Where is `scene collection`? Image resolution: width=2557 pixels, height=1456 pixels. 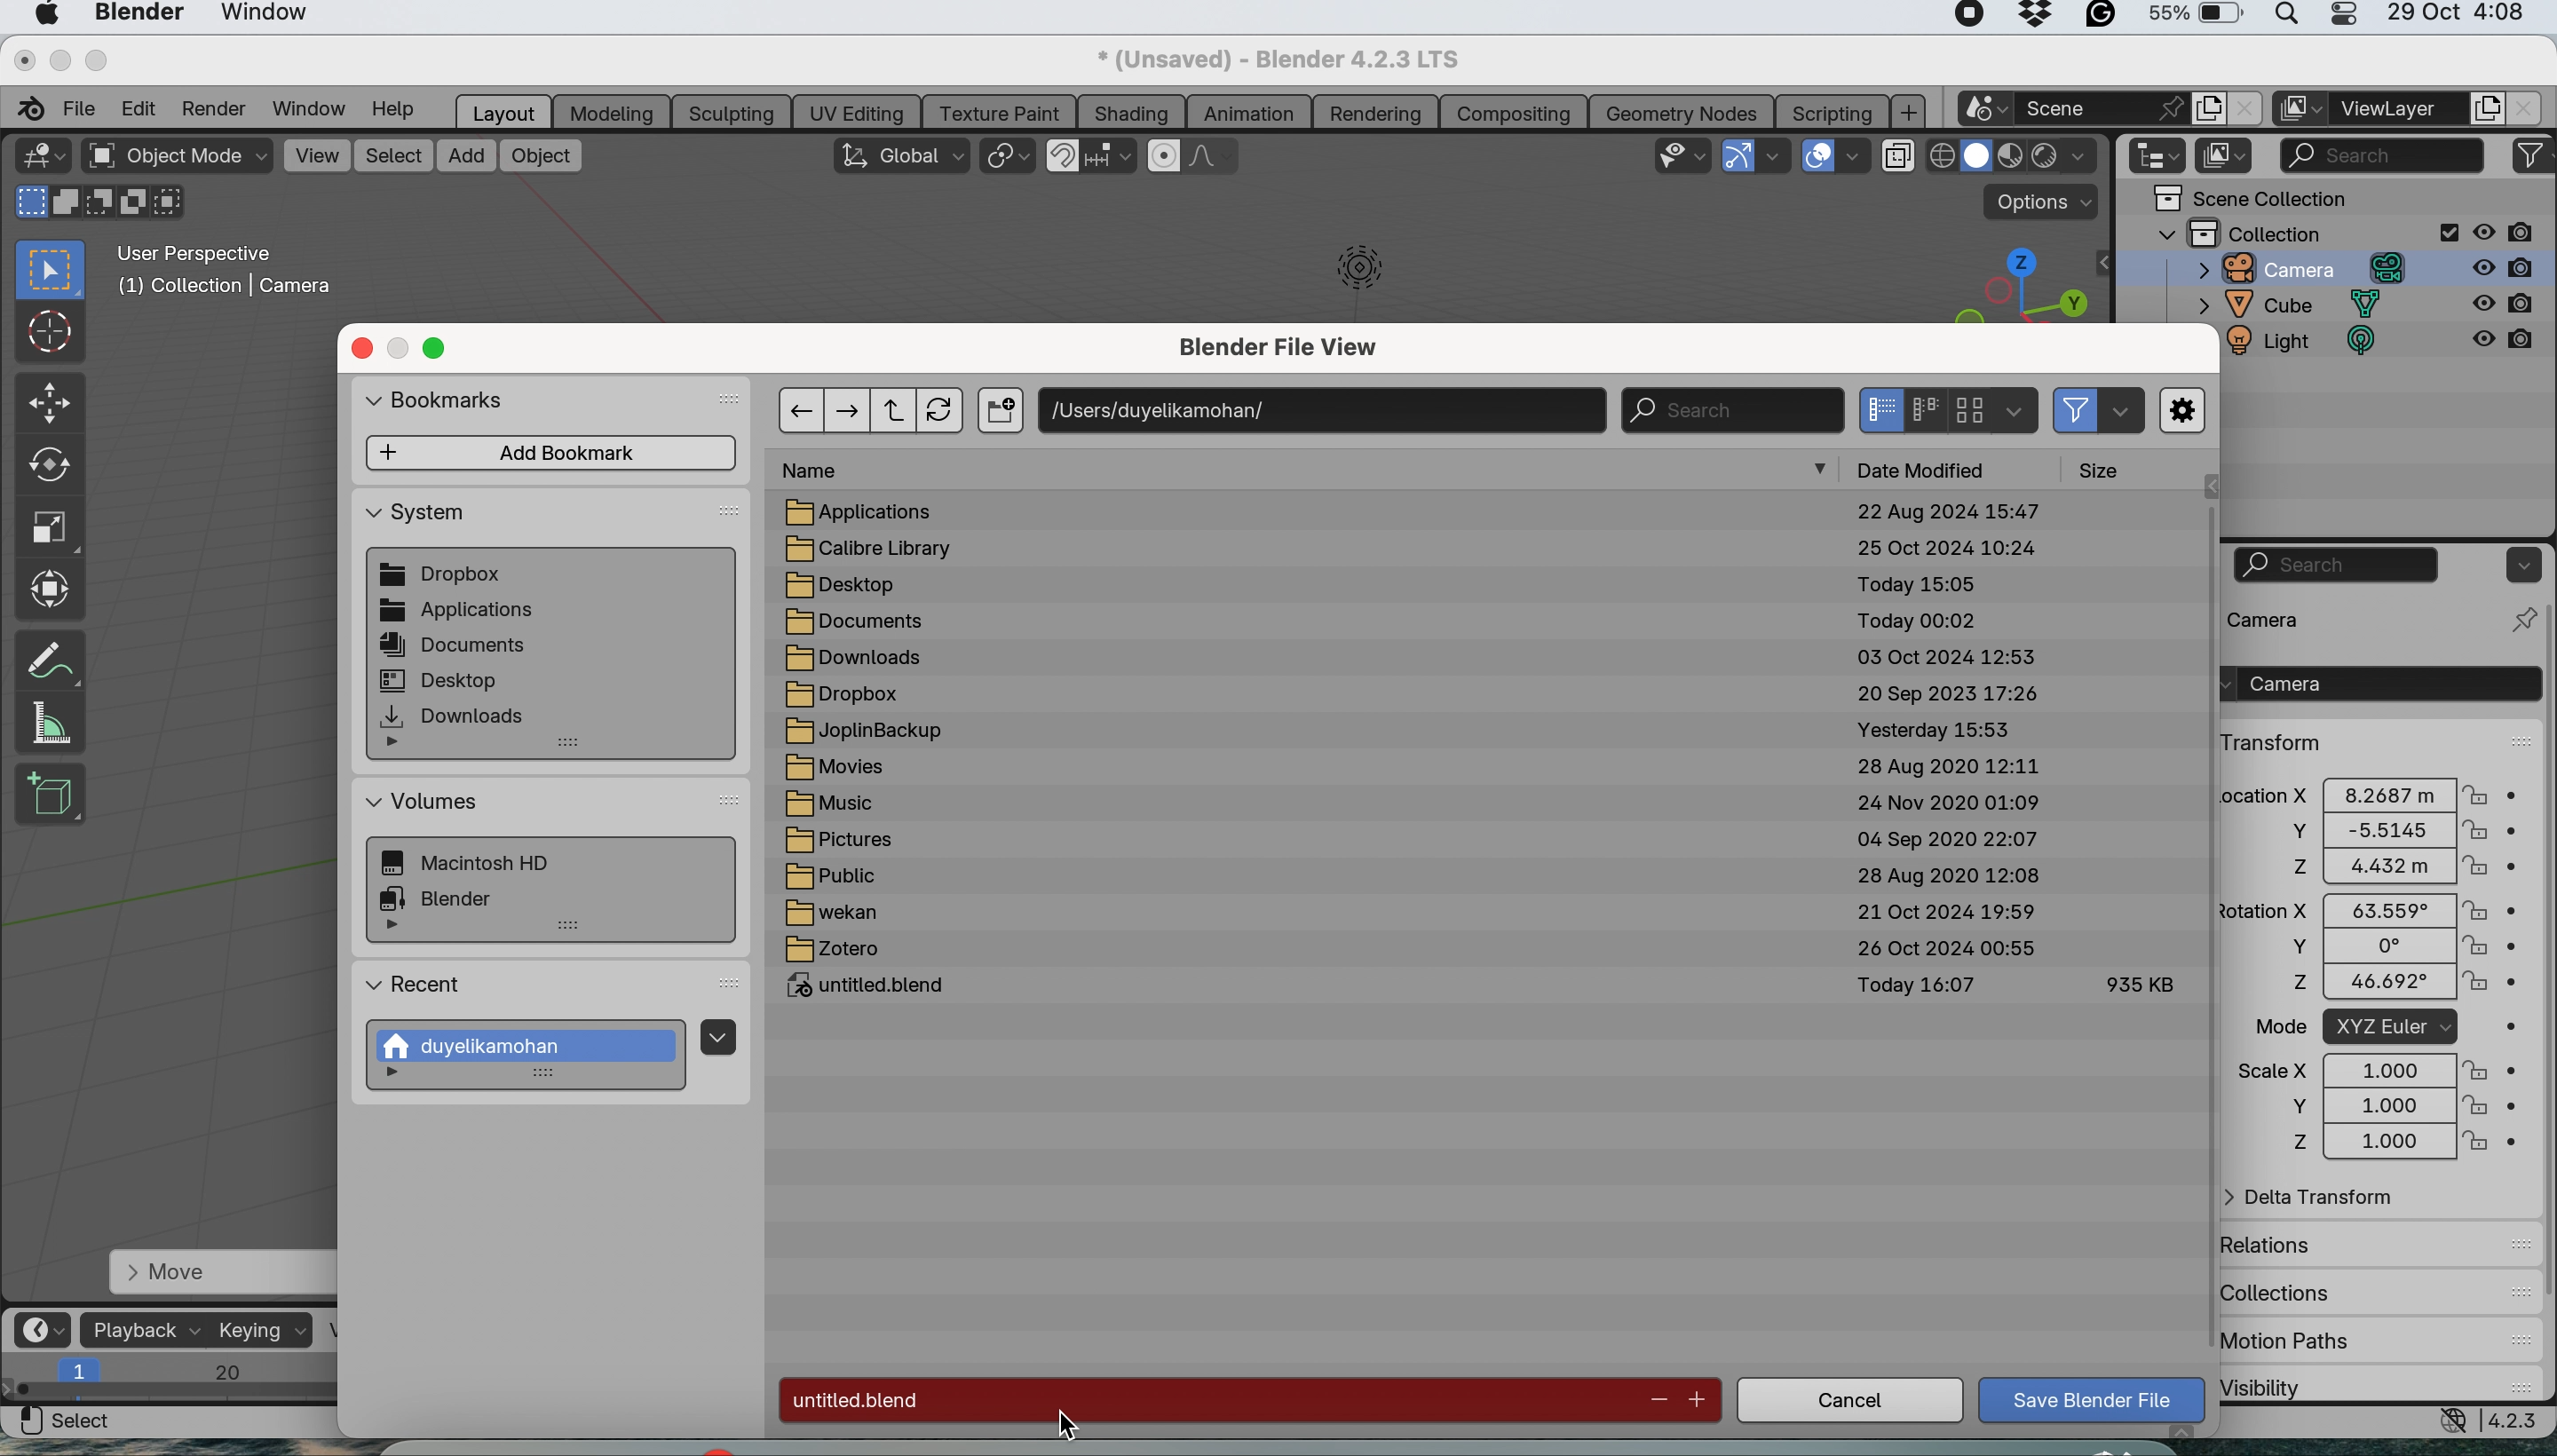
scene collection is located at coordinates (2251, 198).